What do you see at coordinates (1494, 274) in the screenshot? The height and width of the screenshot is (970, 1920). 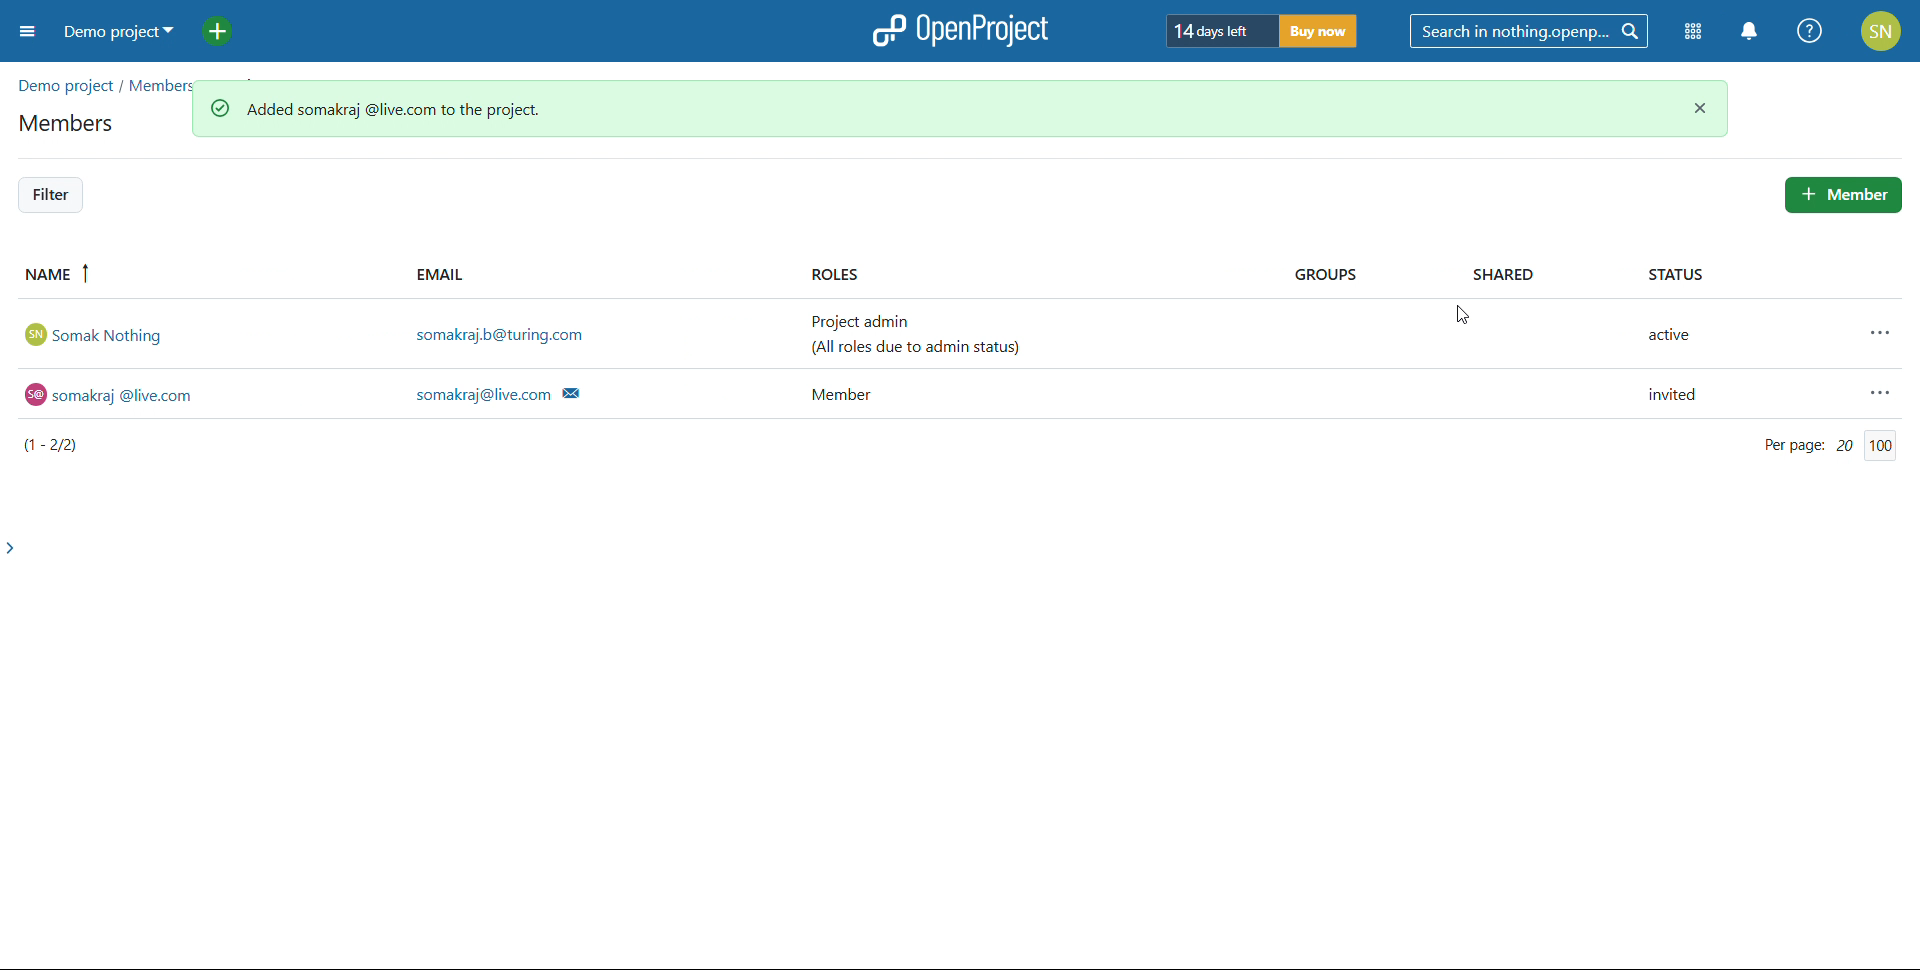 I see `SHARED` at bounding box center [1494, 274].